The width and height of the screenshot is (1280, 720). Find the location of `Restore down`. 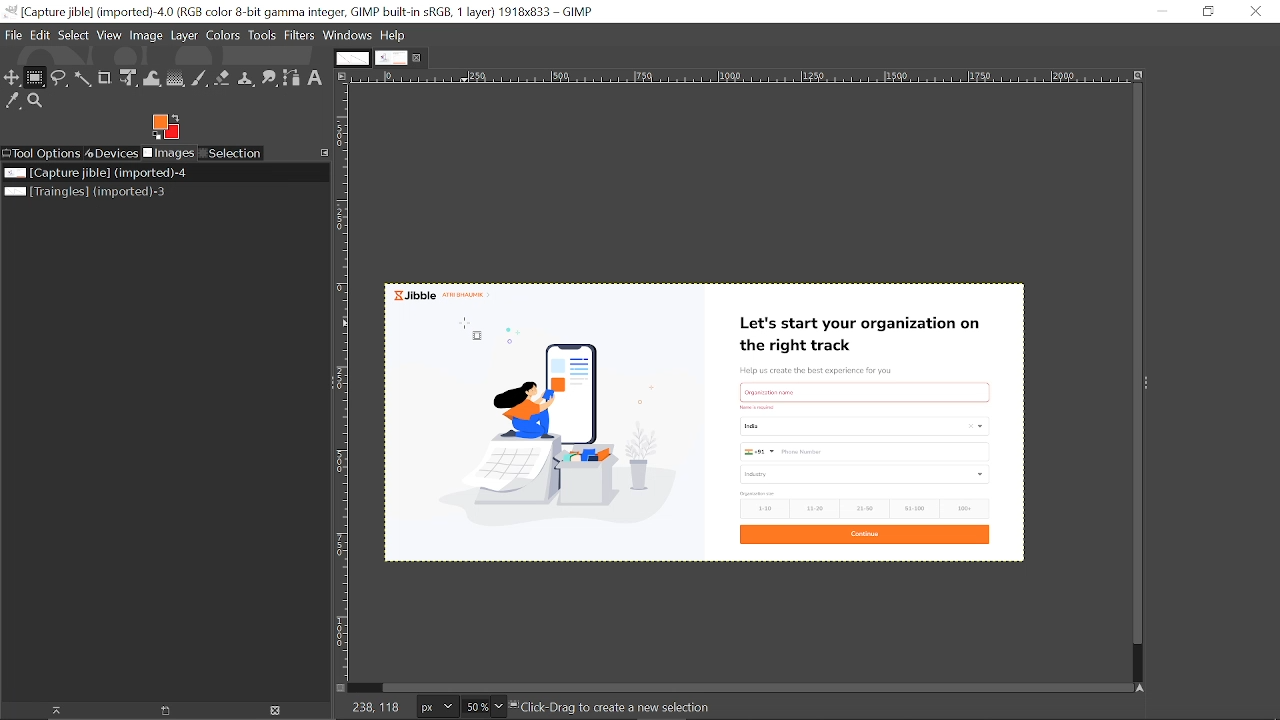

Restore down is located at coordinates (1208, 12).